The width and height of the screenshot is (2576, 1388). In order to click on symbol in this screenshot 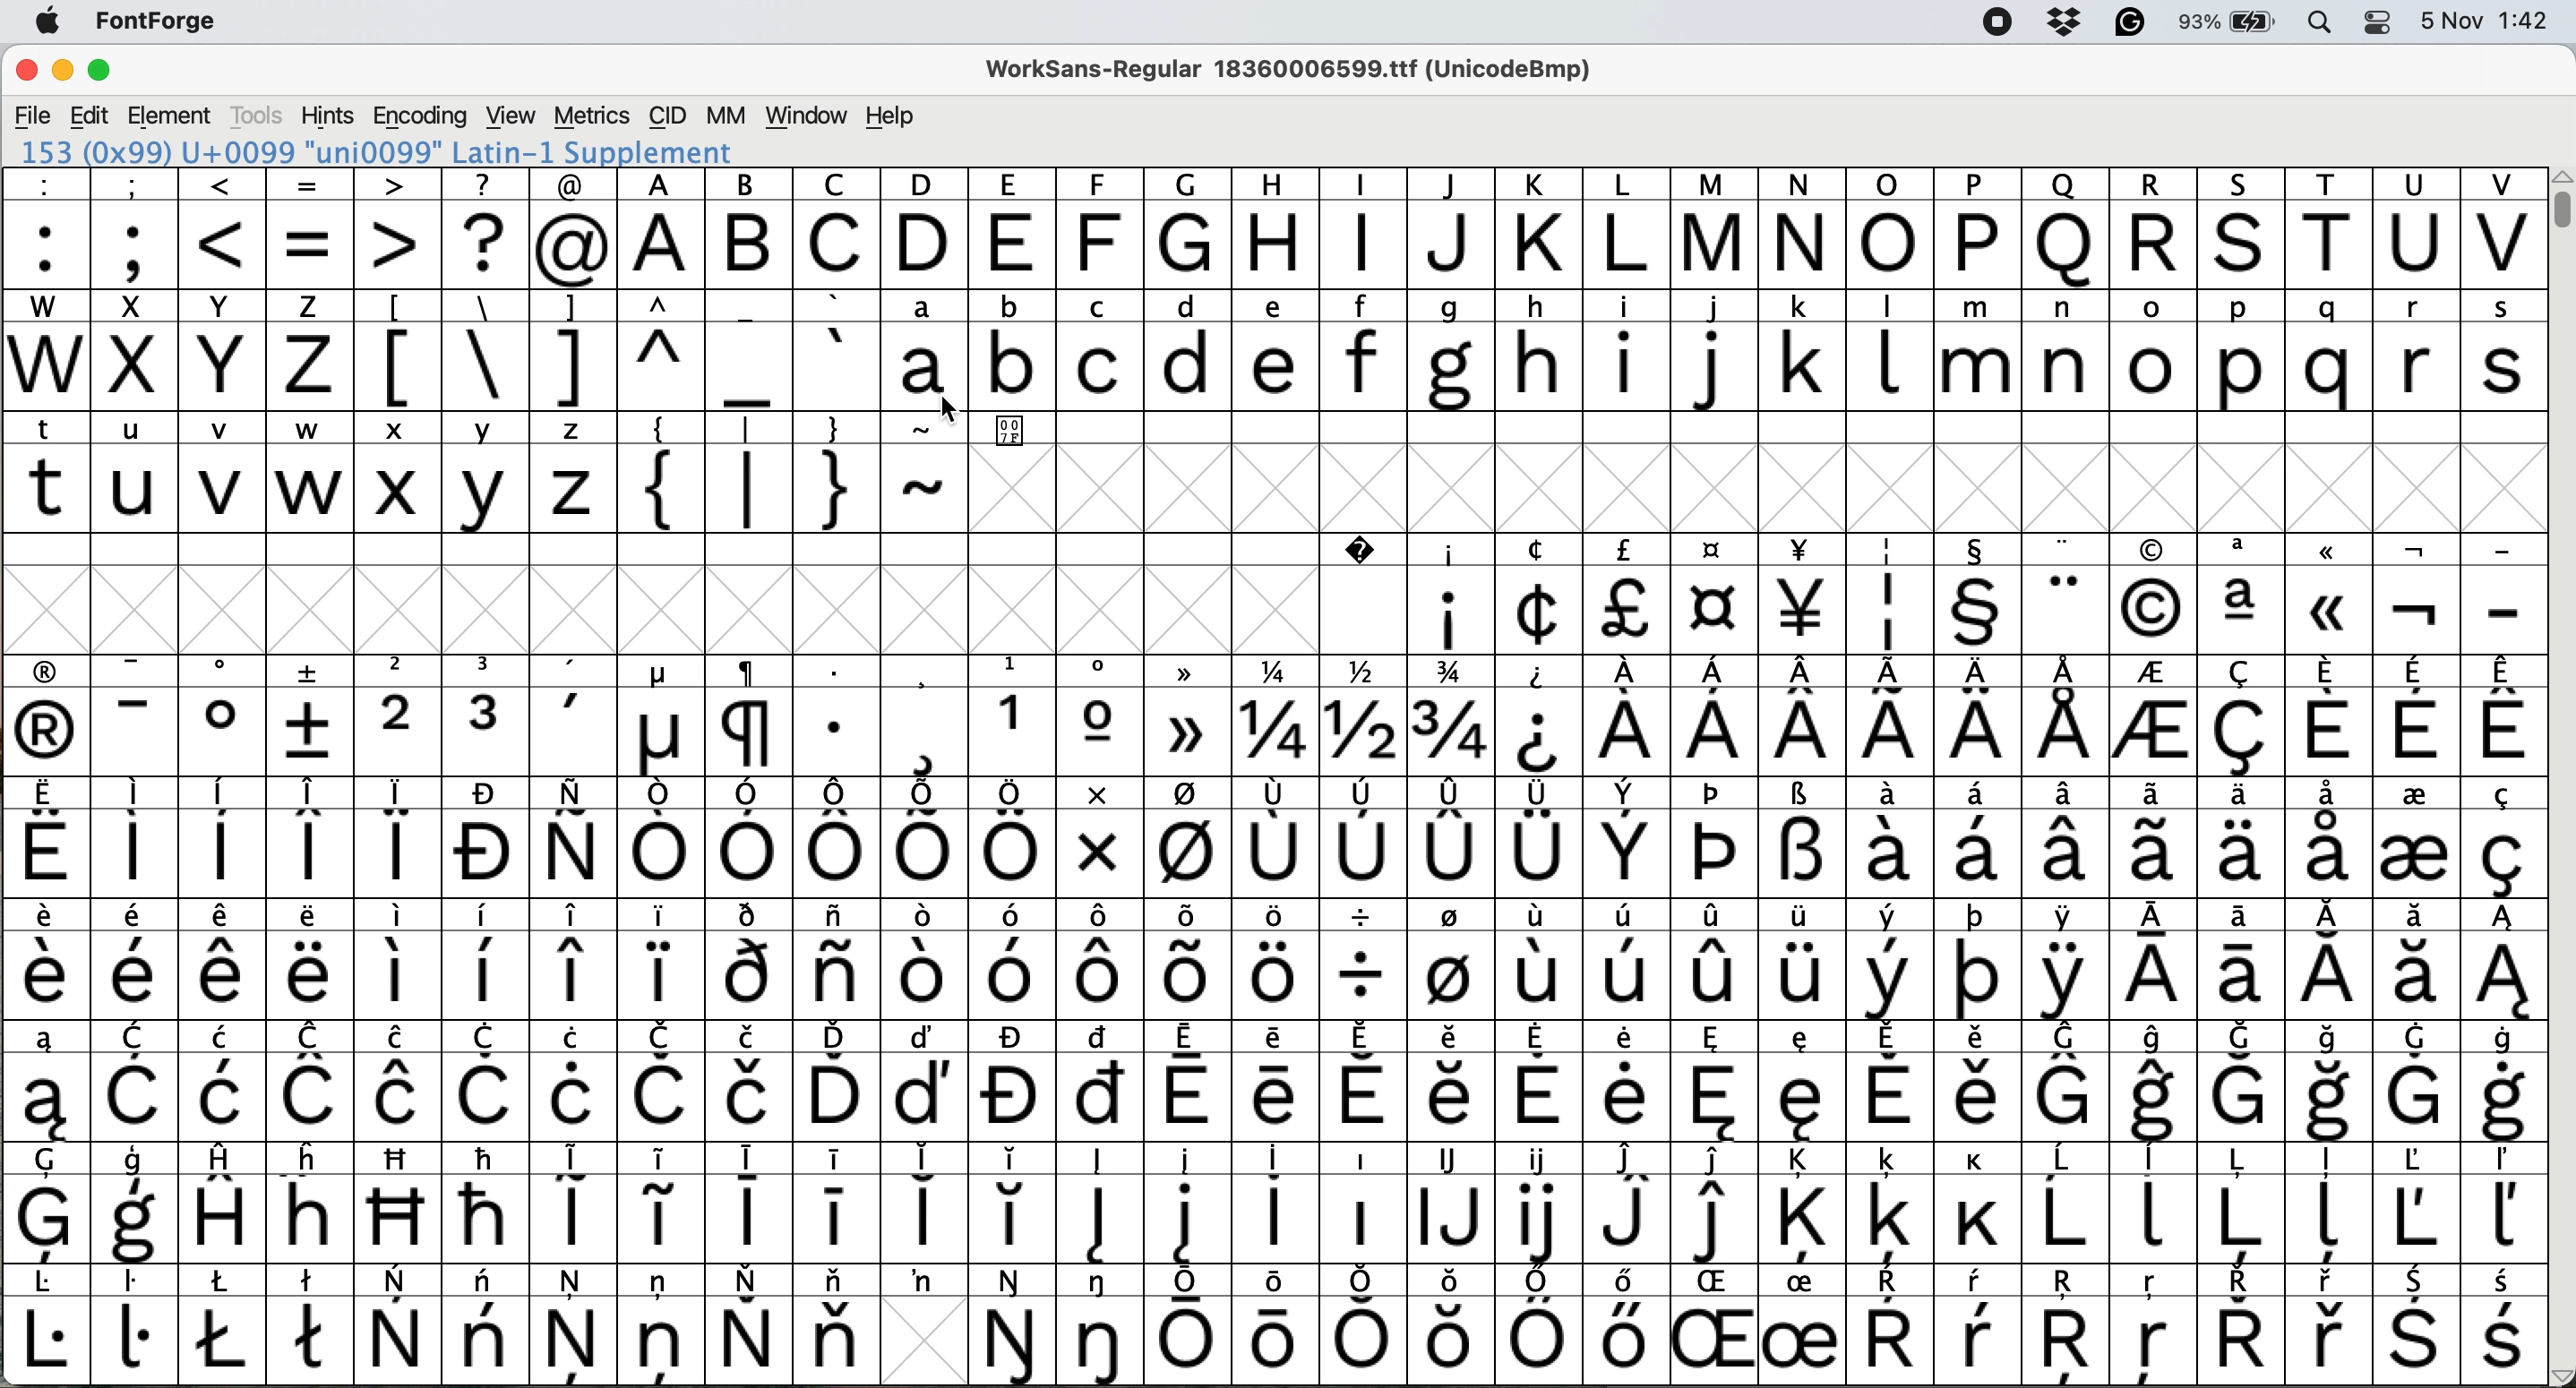, I will do `click(1802, 1204)`.